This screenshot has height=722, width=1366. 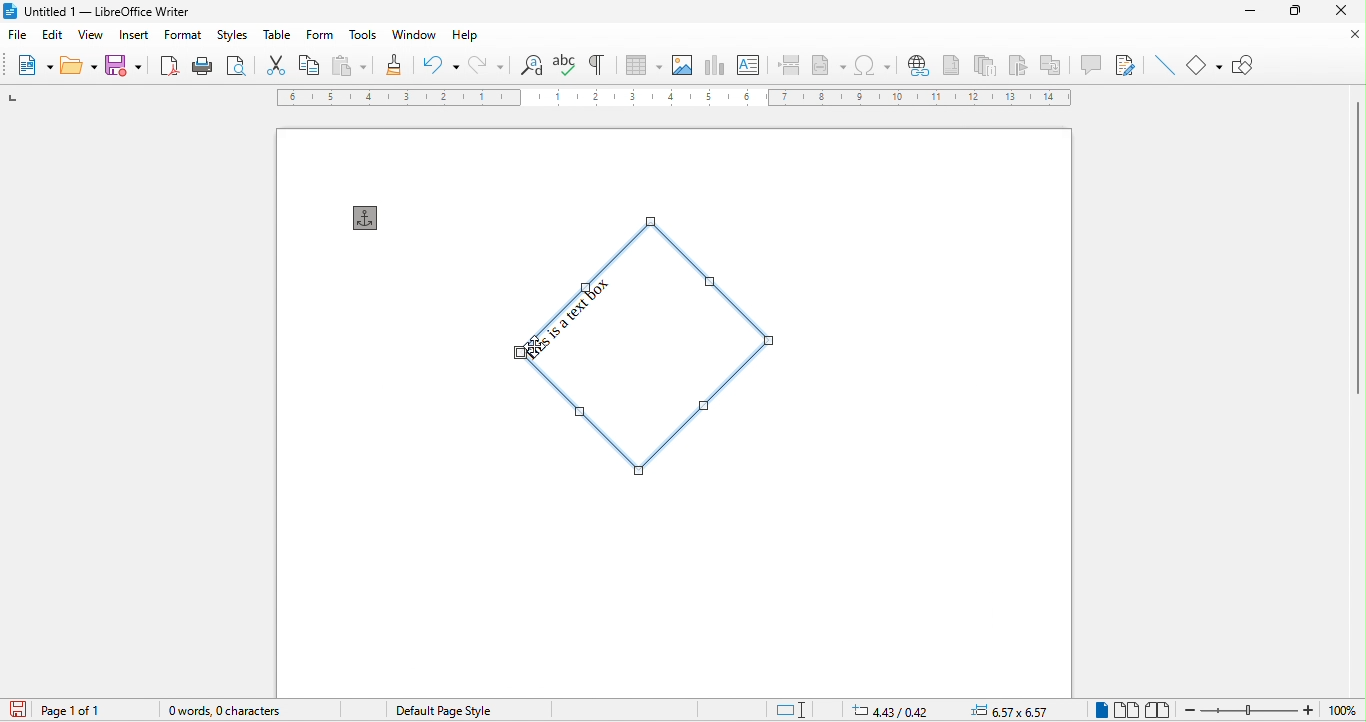 What do you see at coordinates (1004, 710) in the screenshot?
I see `6.57x6.57` at bounding box center [1004, 710].